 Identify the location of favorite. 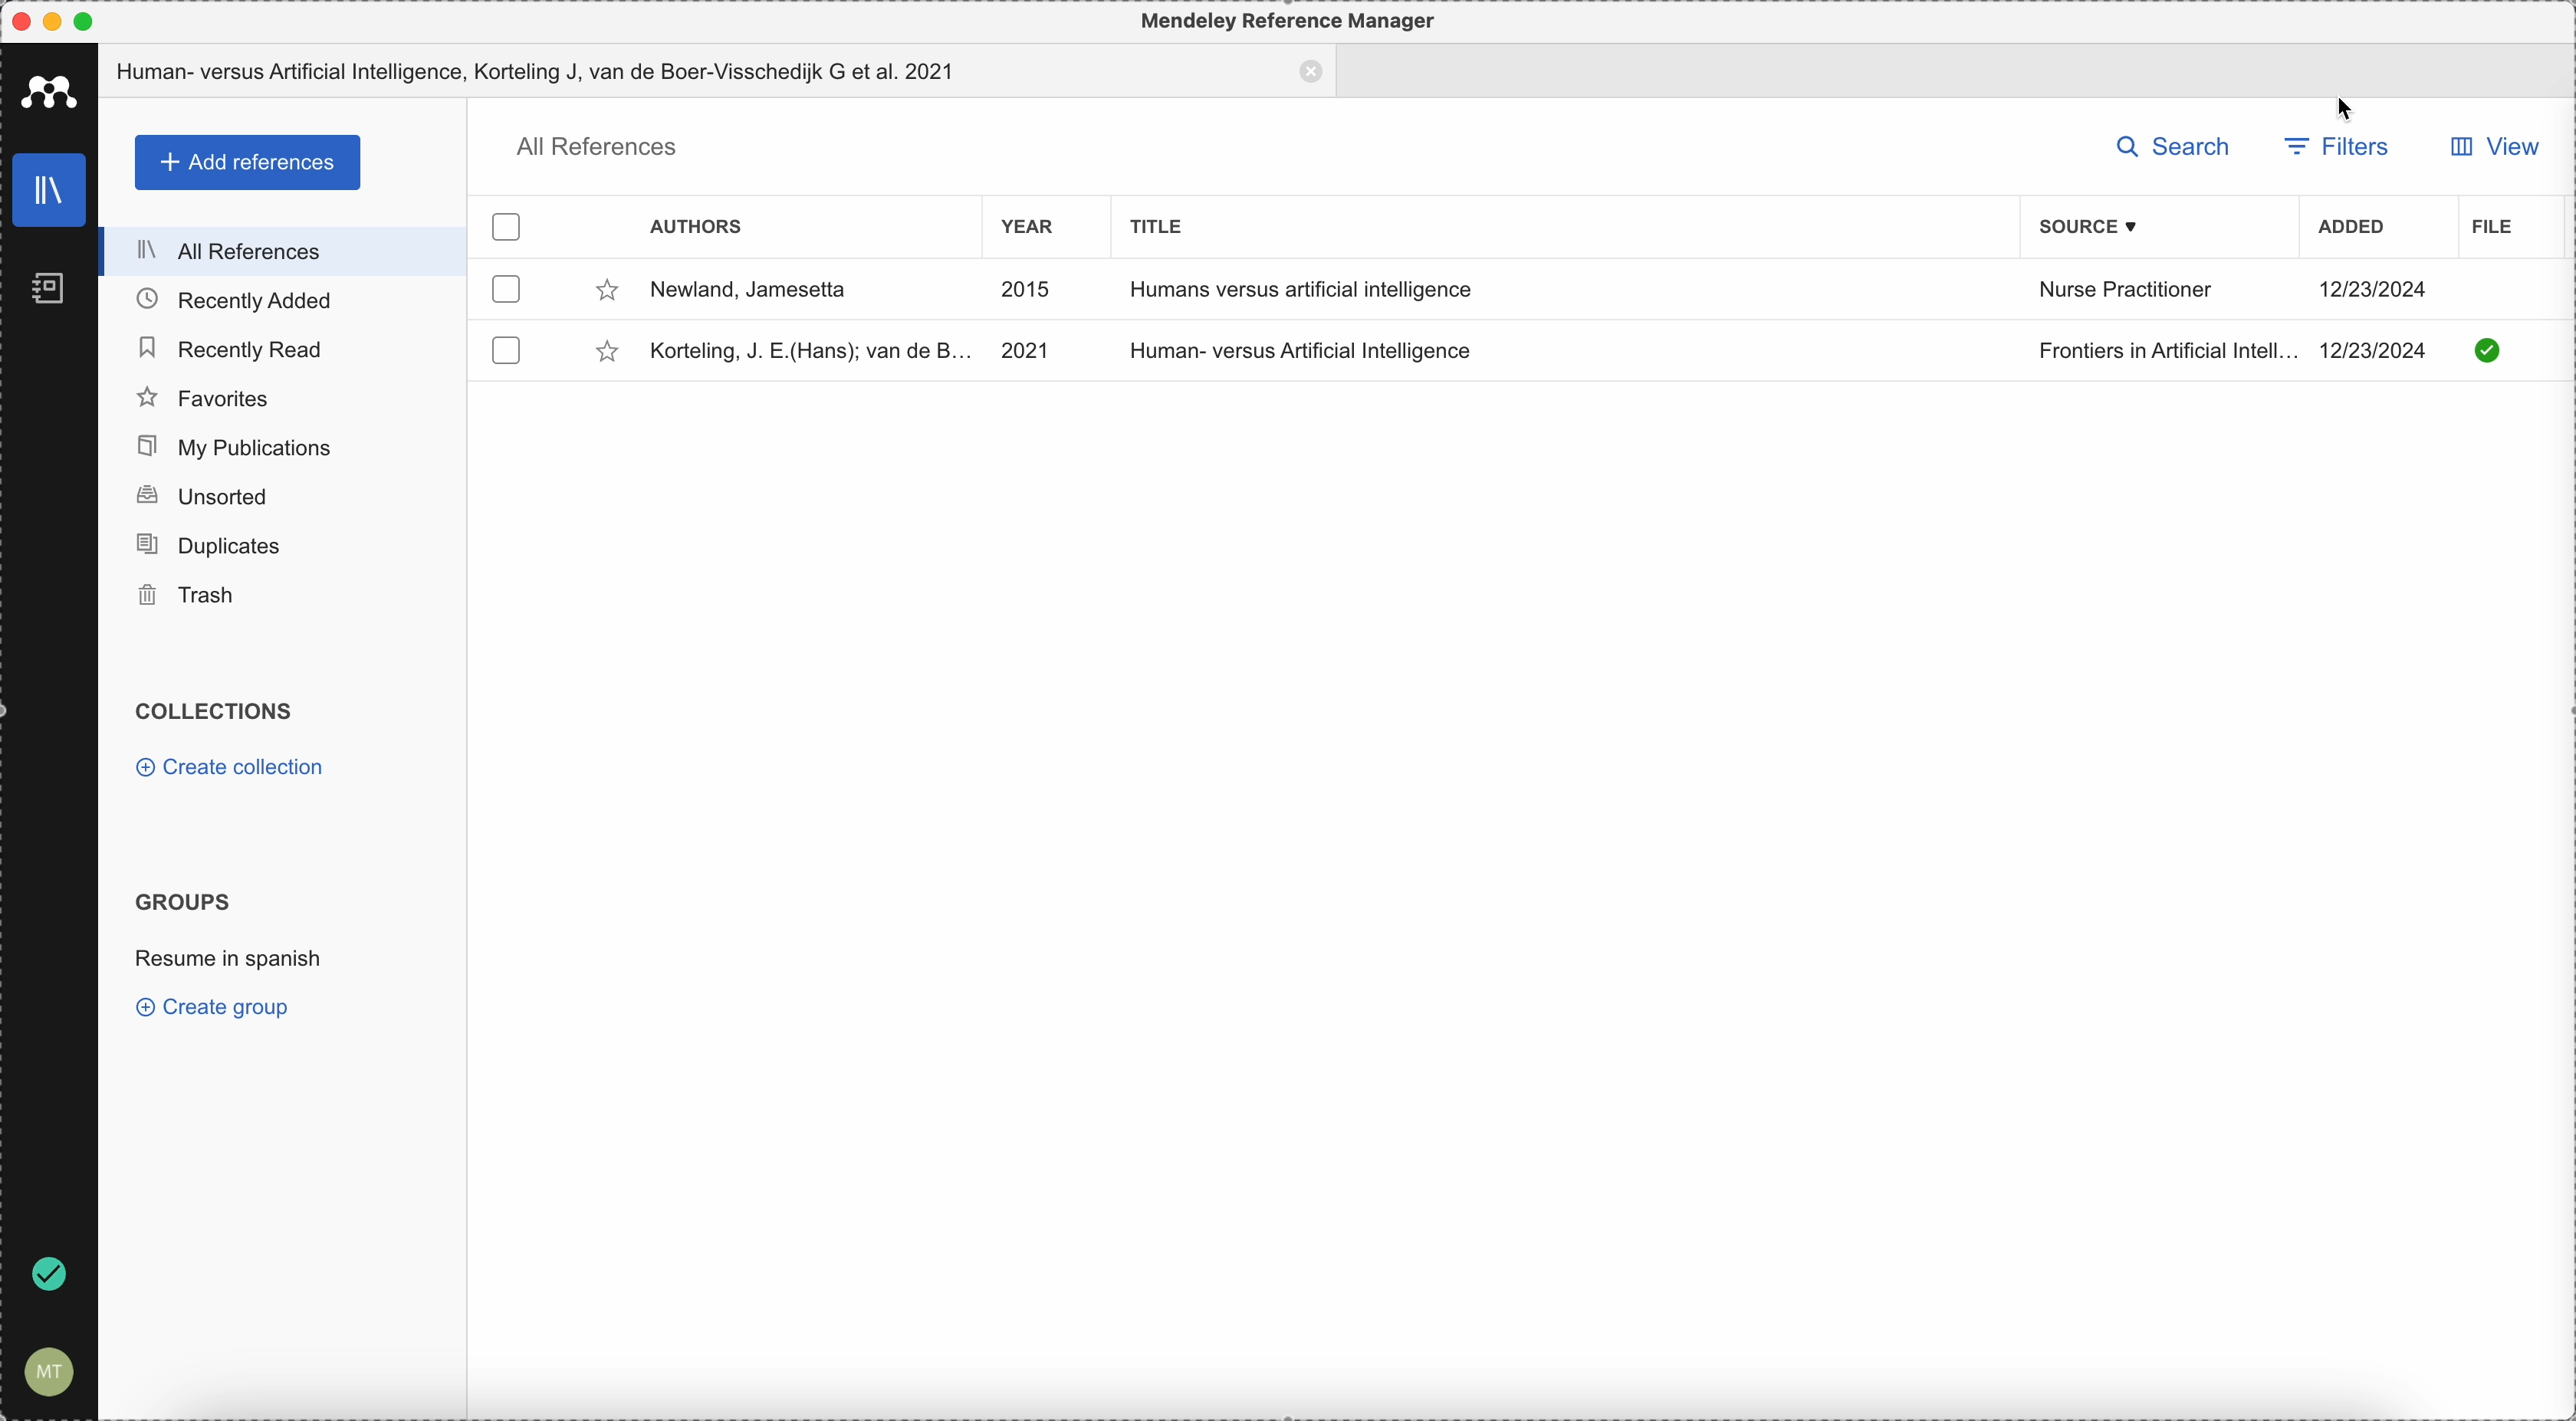
(594, 353).